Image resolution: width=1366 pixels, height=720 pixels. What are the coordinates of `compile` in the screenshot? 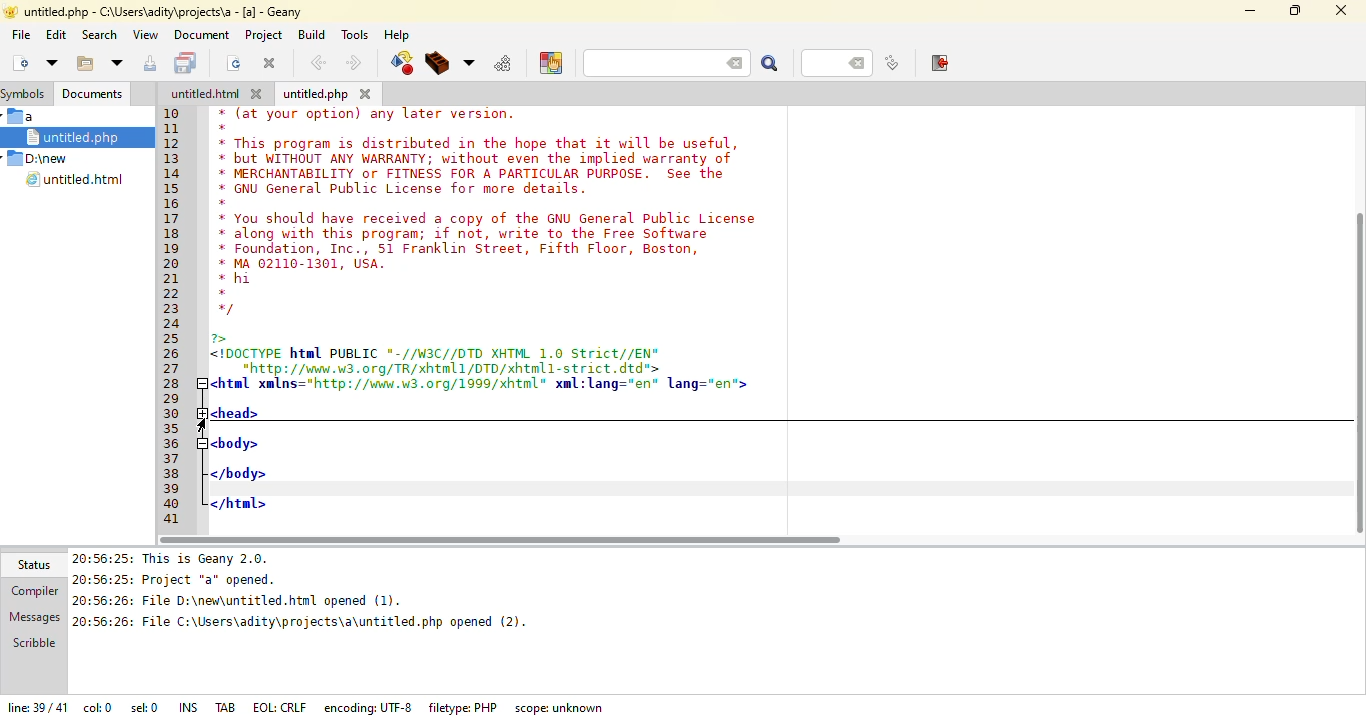 It's located at (399, 64).